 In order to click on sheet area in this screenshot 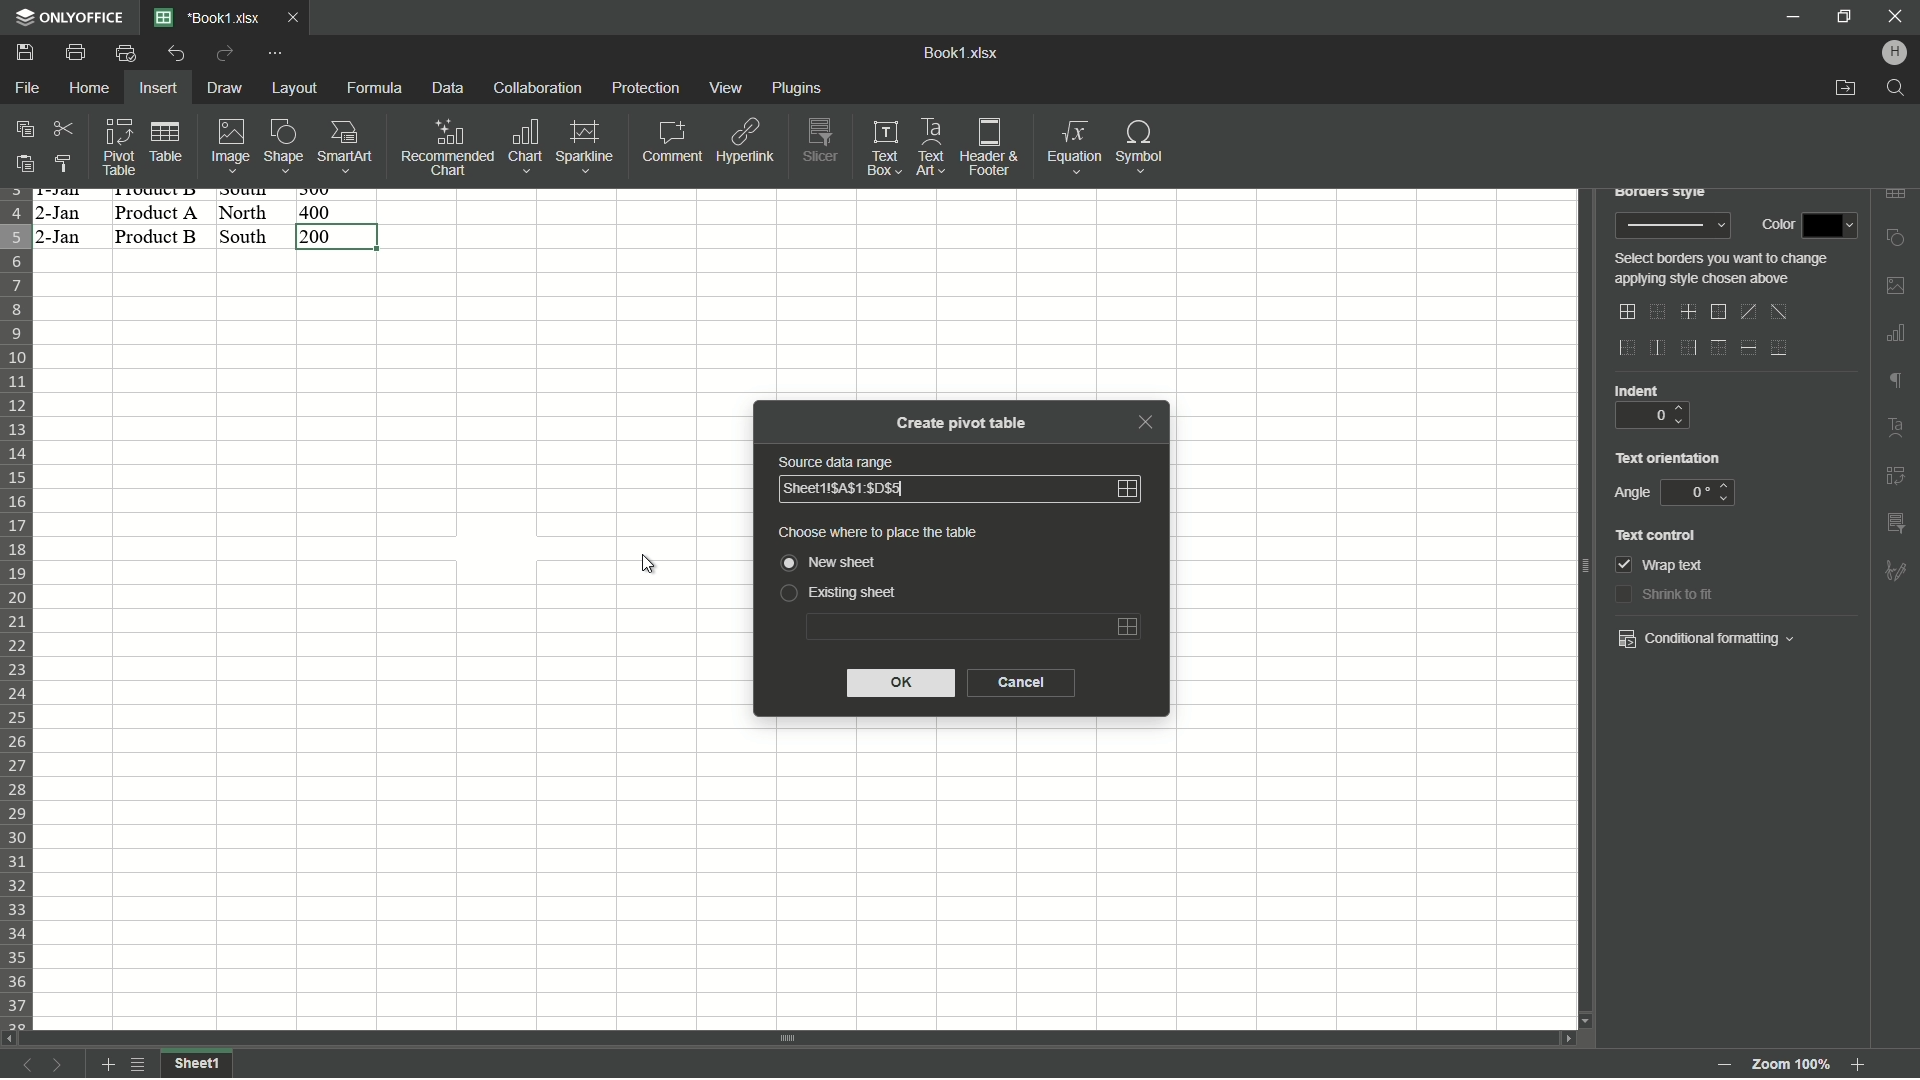, I will do `click(844, 489)`.